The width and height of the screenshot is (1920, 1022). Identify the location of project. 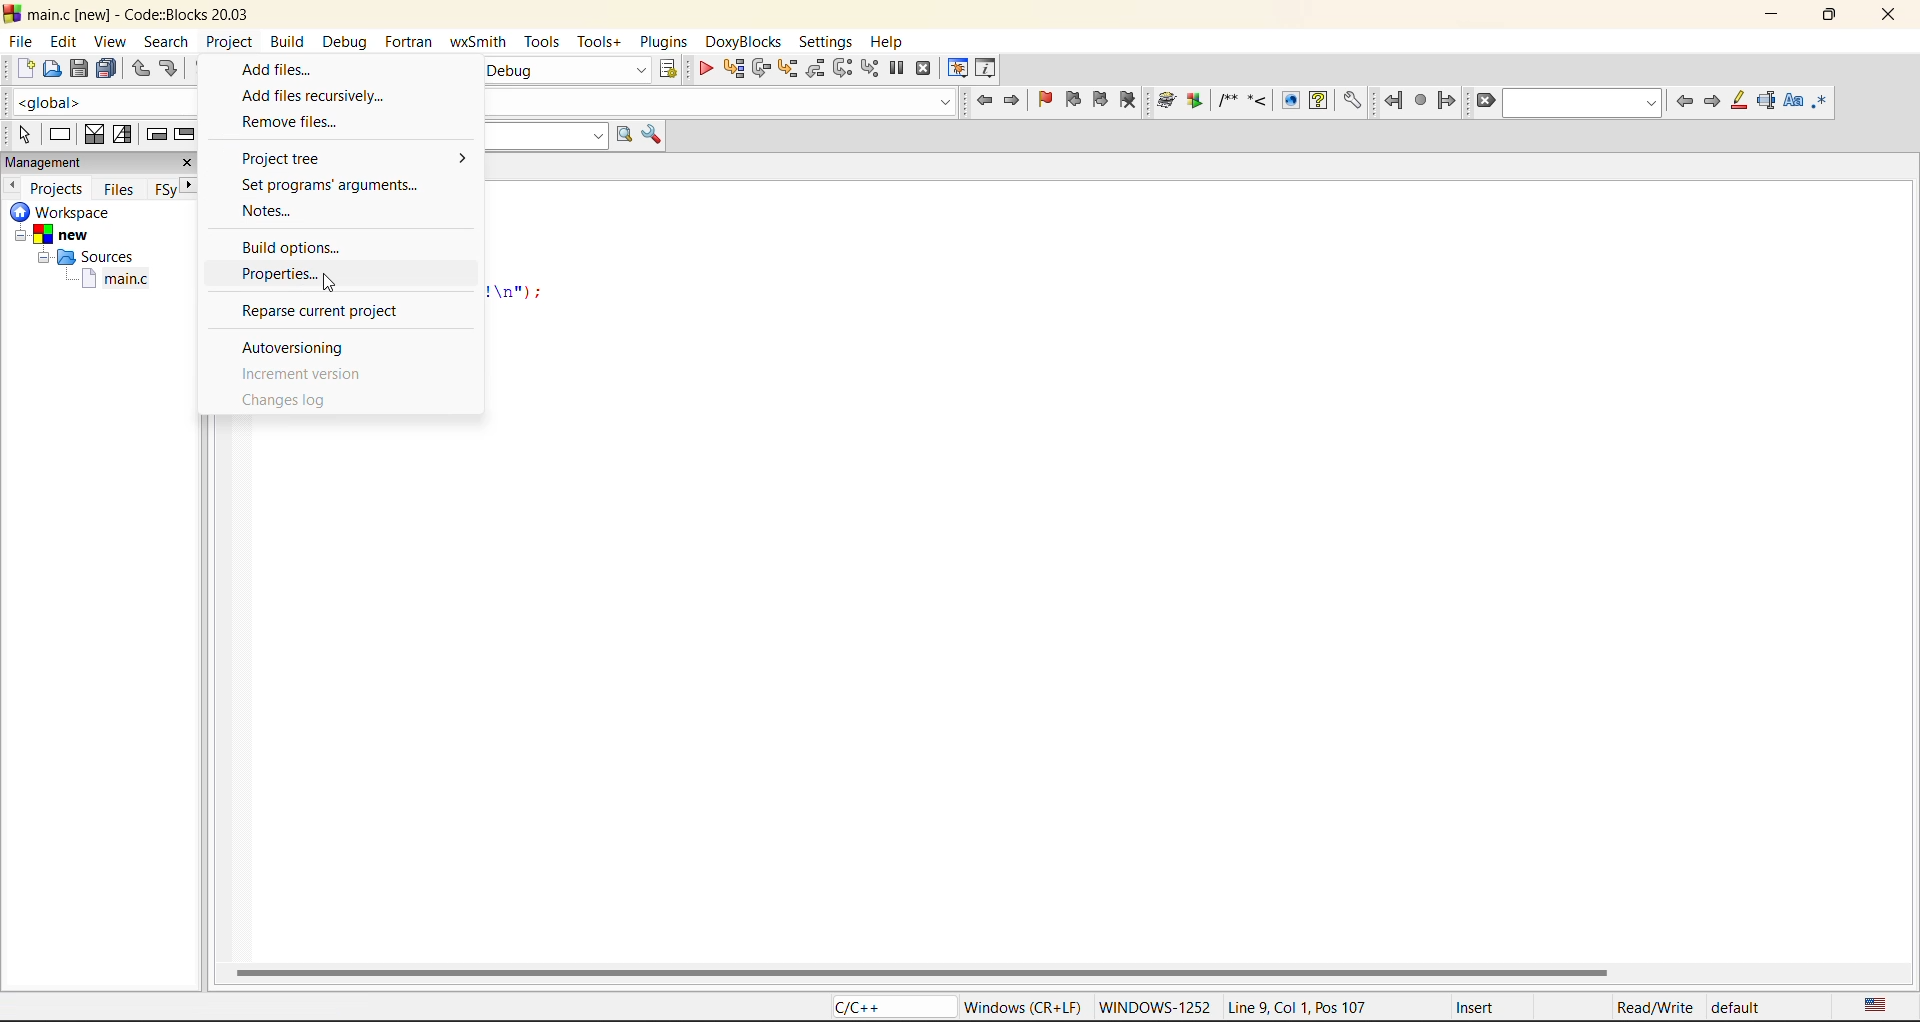
(229, 43).